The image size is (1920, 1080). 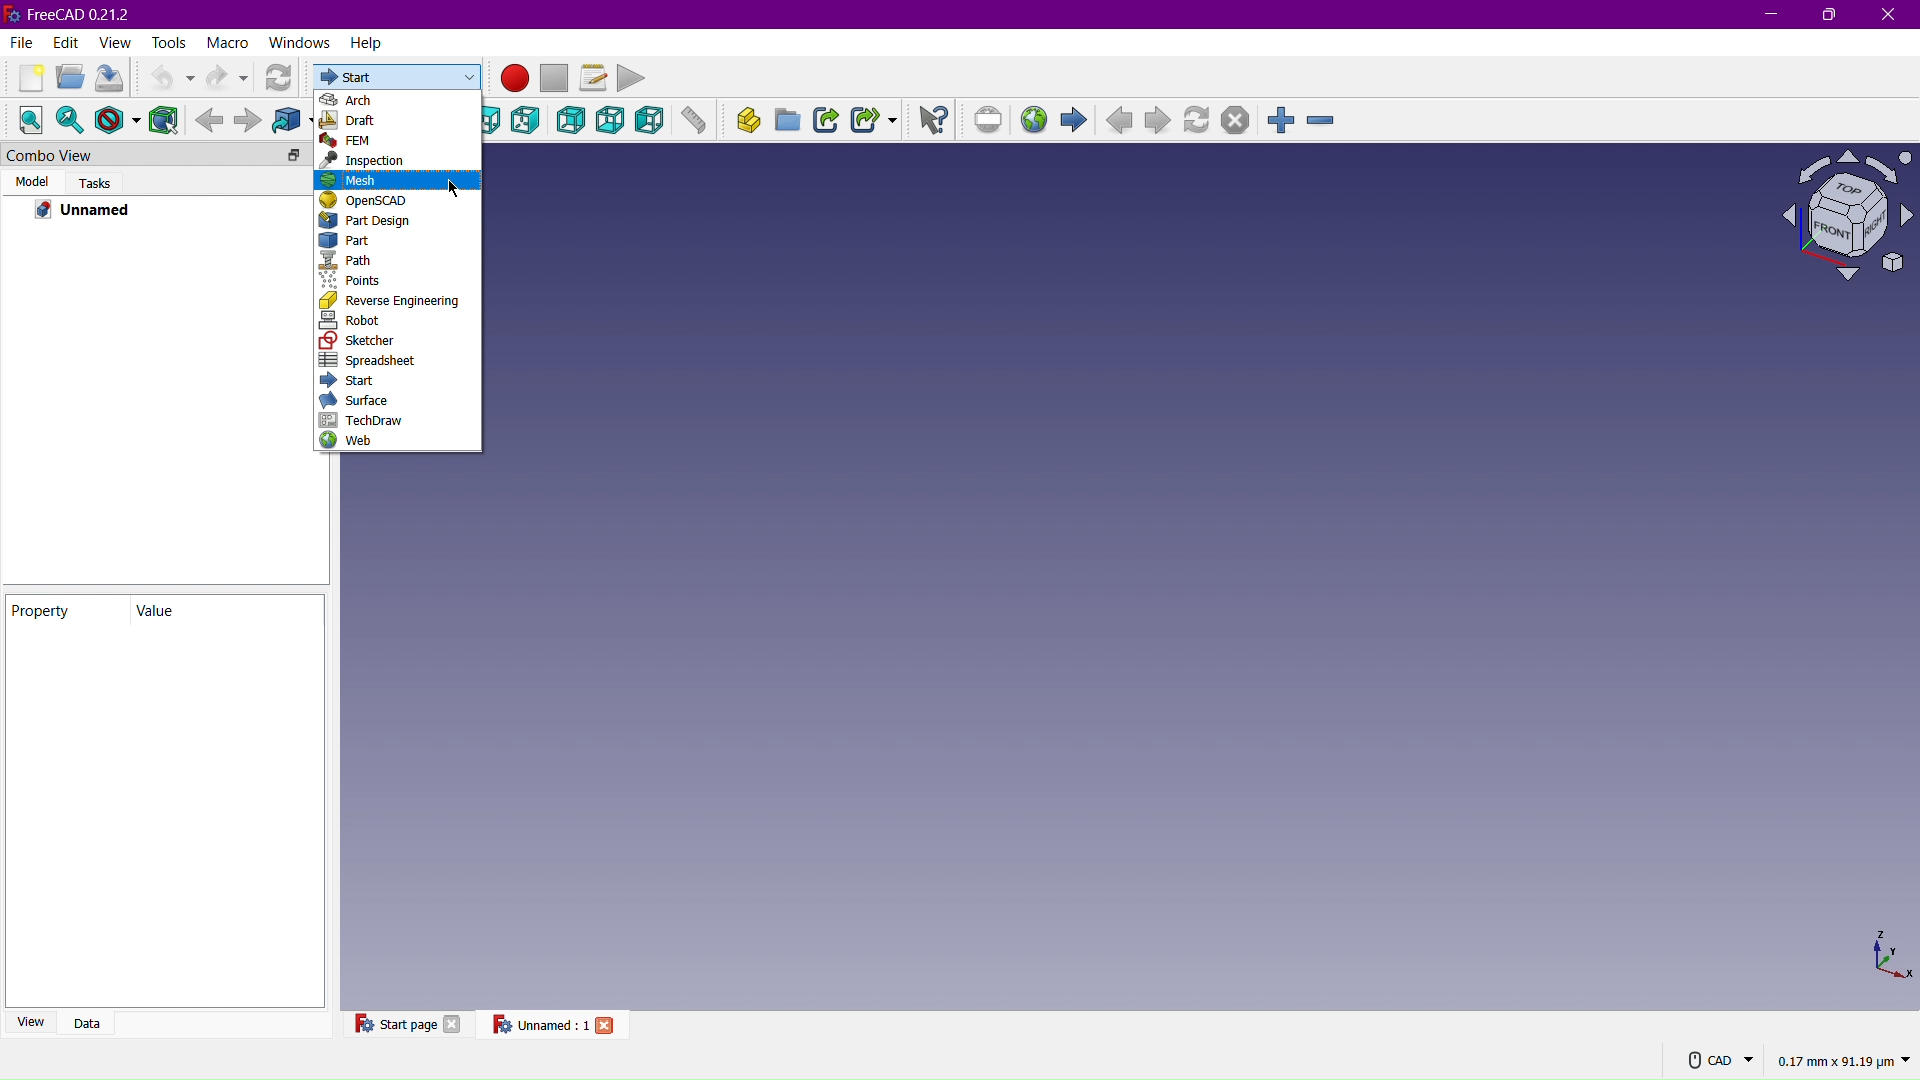 I want to click on Arch, so click(x=399, y=100).